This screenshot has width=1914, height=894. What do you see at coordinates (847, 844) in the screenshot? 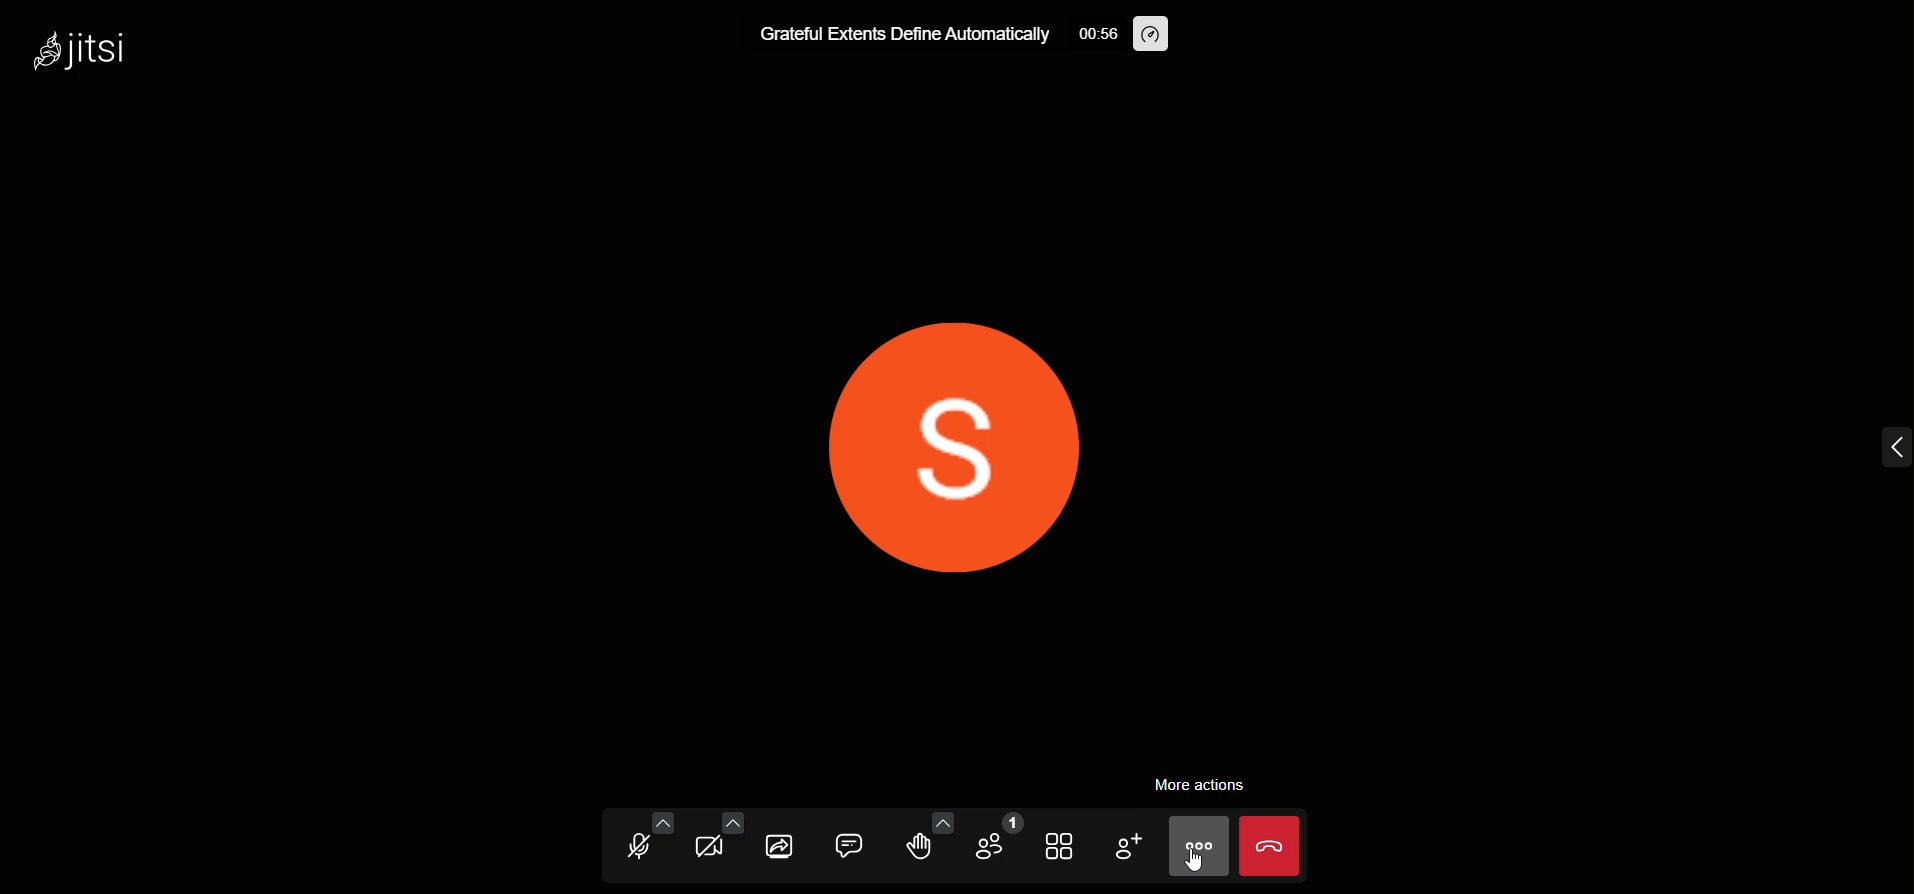
I see `chat` at bounding box center [847, 844].